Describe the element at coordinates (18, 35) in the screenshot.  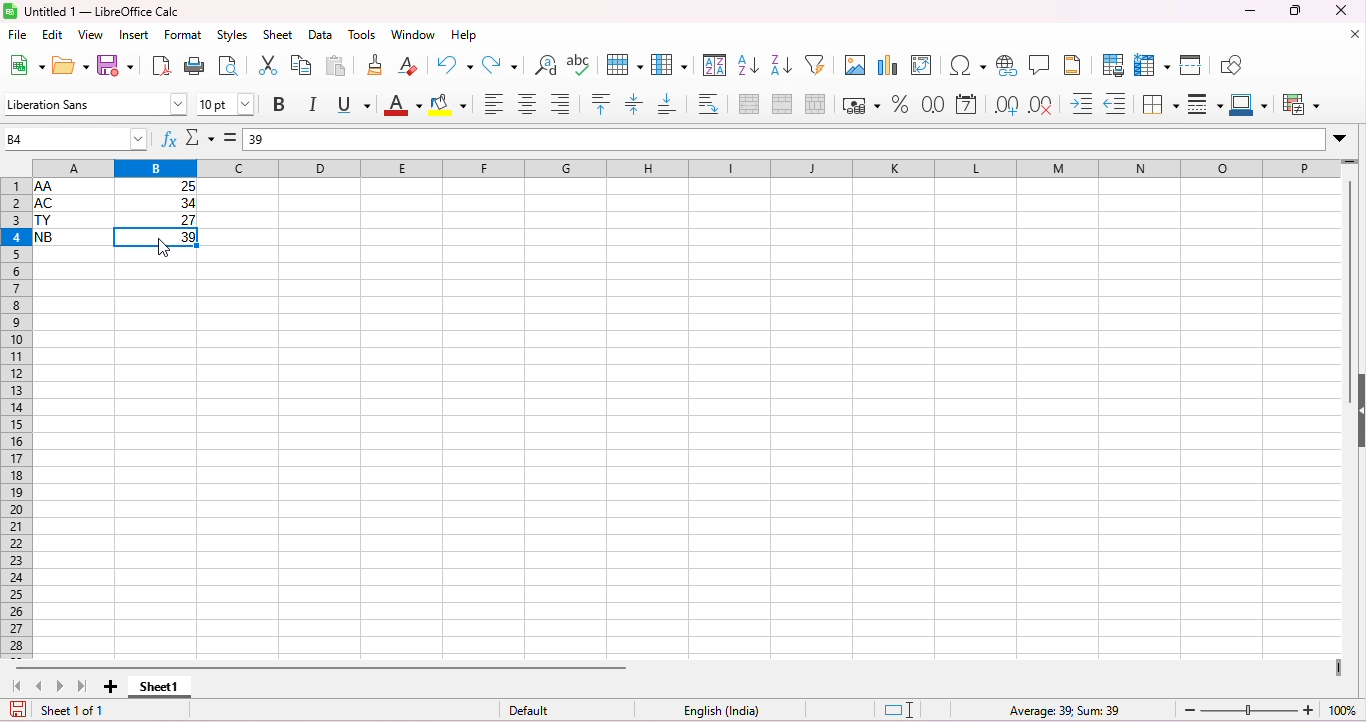
I see `file` at that location.